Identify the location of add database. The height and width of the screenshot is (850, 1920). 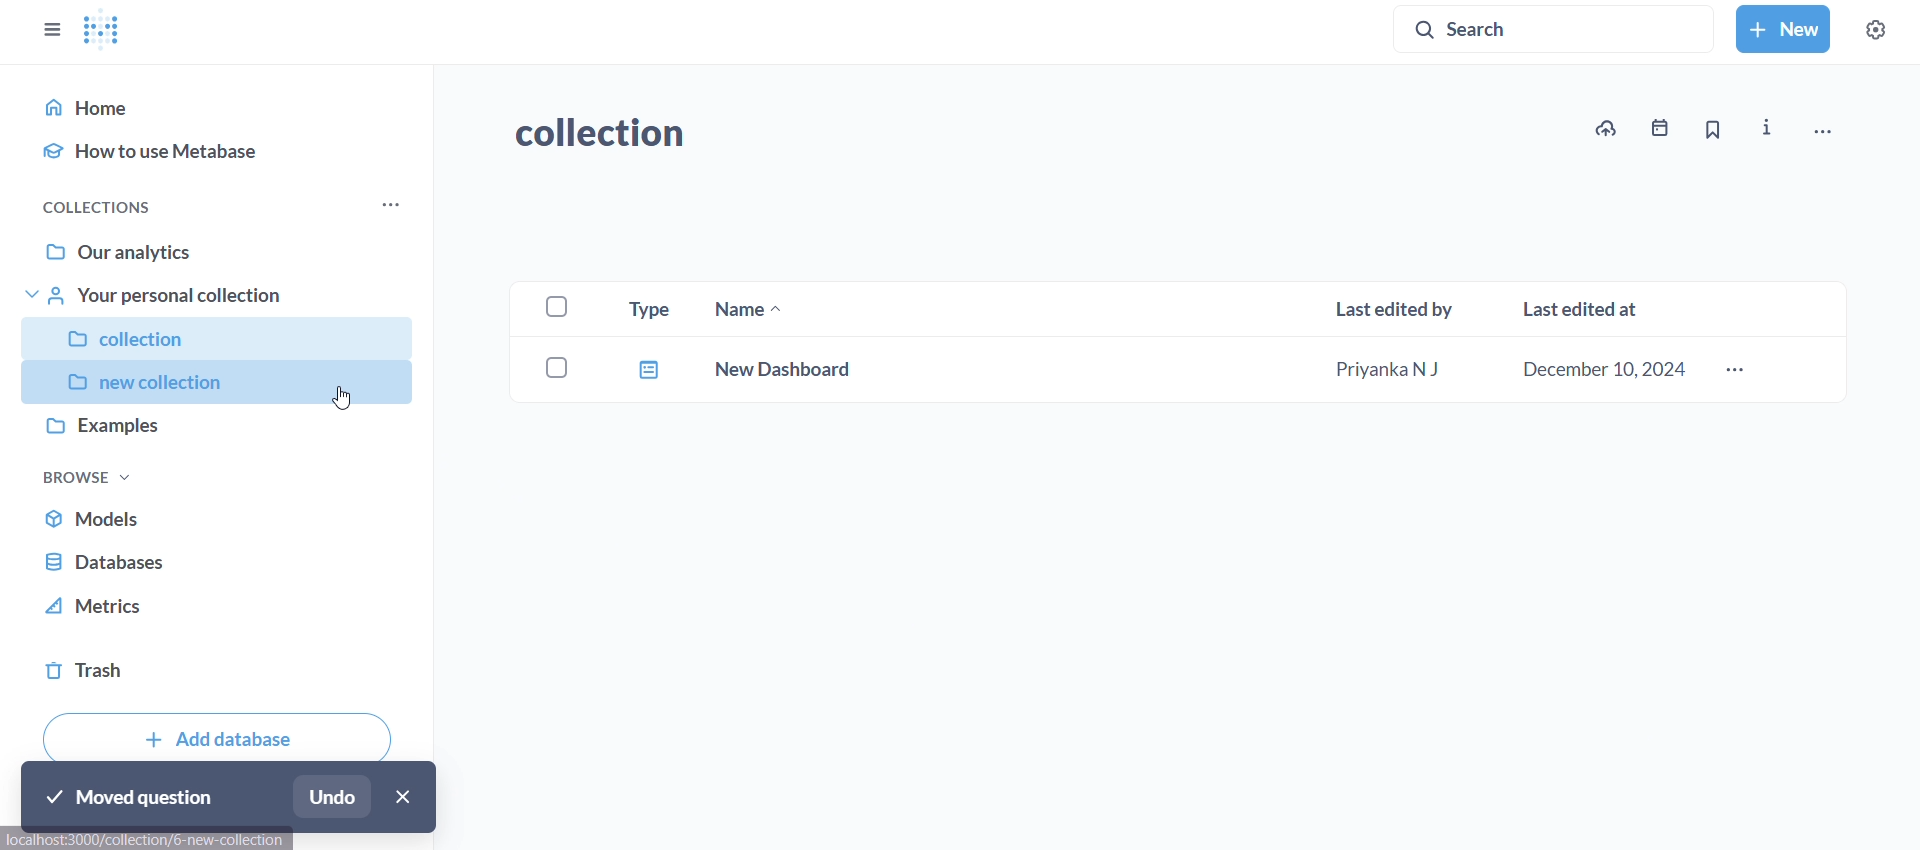
(219, 732).